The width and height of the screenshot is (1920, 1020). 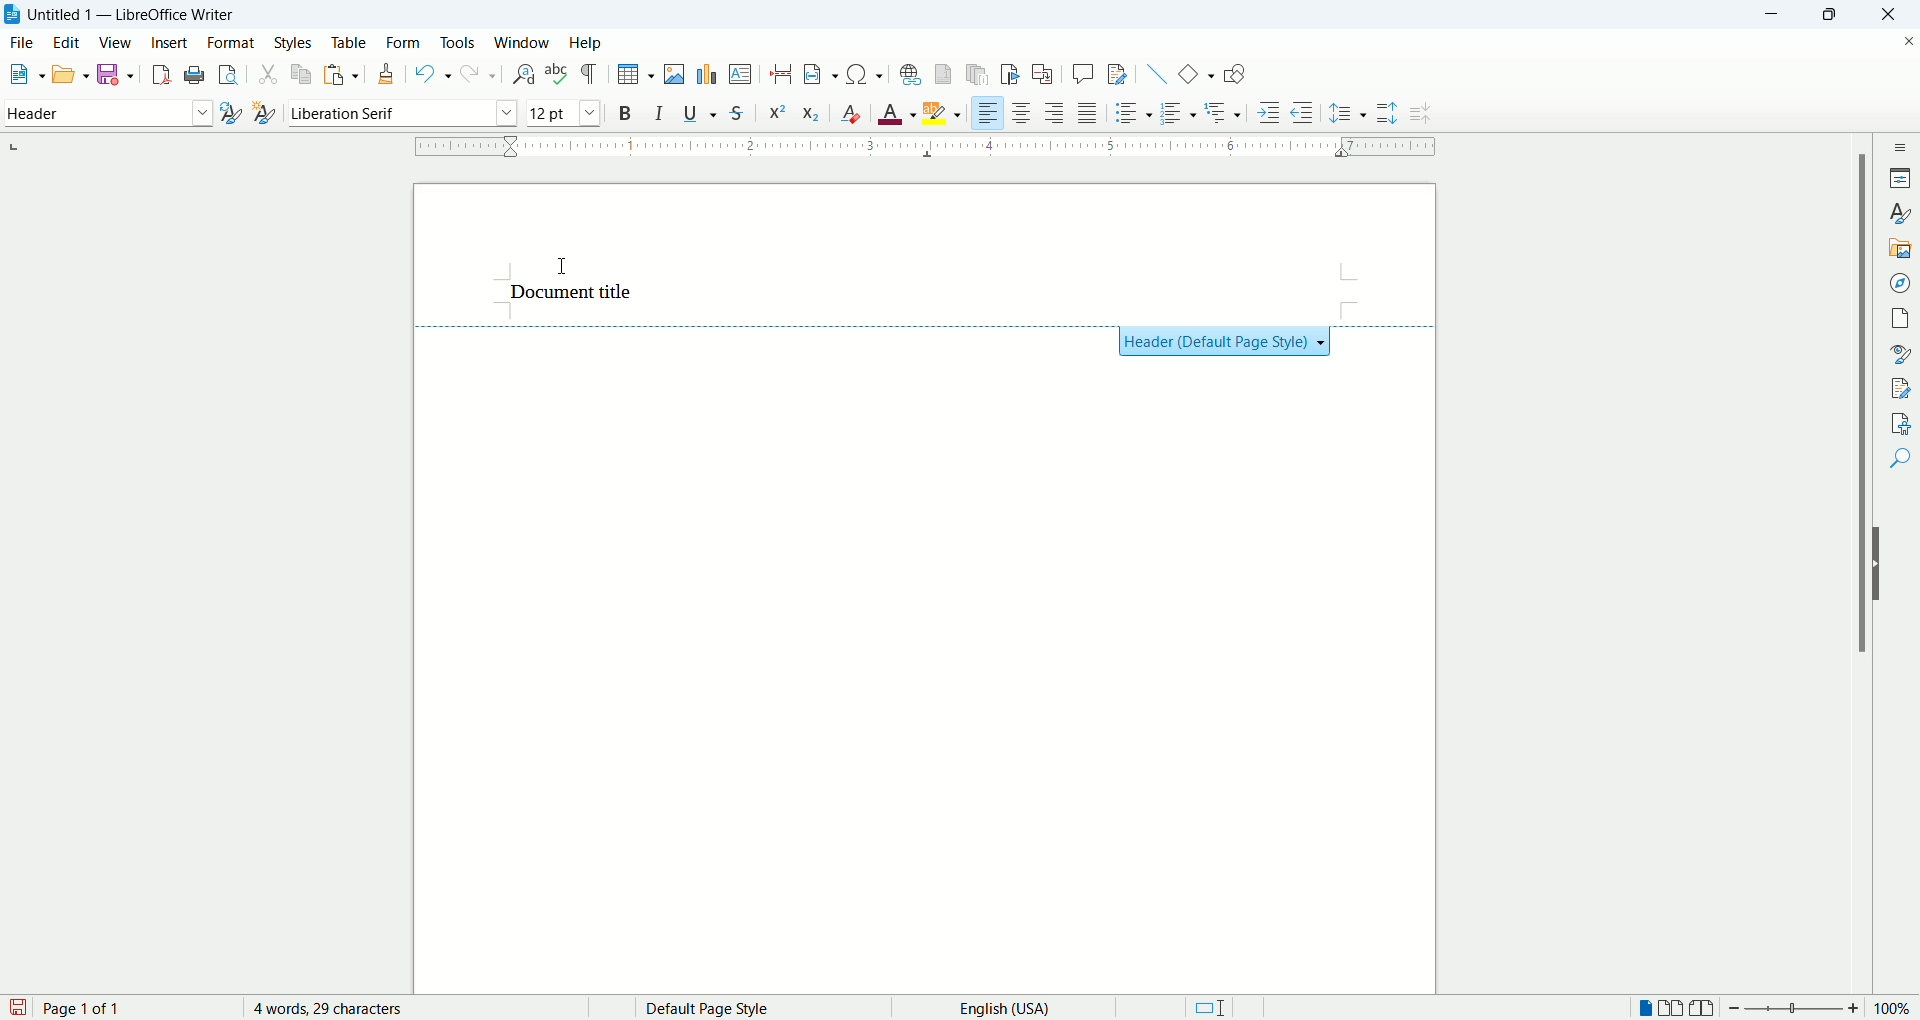 What do you see at coordinates (1903, 211) in the screenshot?
I see `styles` at bounding box center [1903, 211].